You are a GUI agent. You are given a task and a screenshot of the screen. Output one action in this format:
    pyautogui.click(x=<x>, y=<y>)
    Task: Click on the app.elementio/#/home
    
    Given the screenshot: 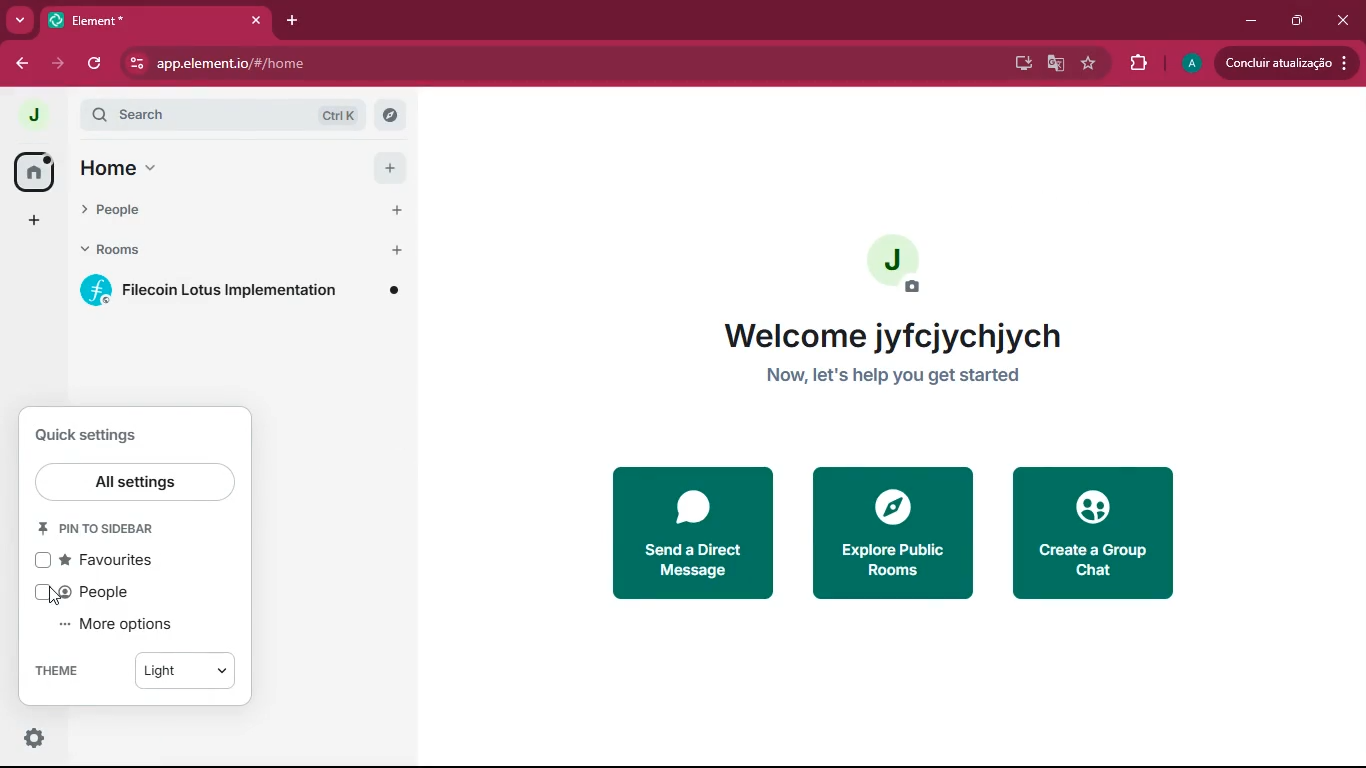 What is the action you would take?
    pyautogui.click(x=333, y=64)
    